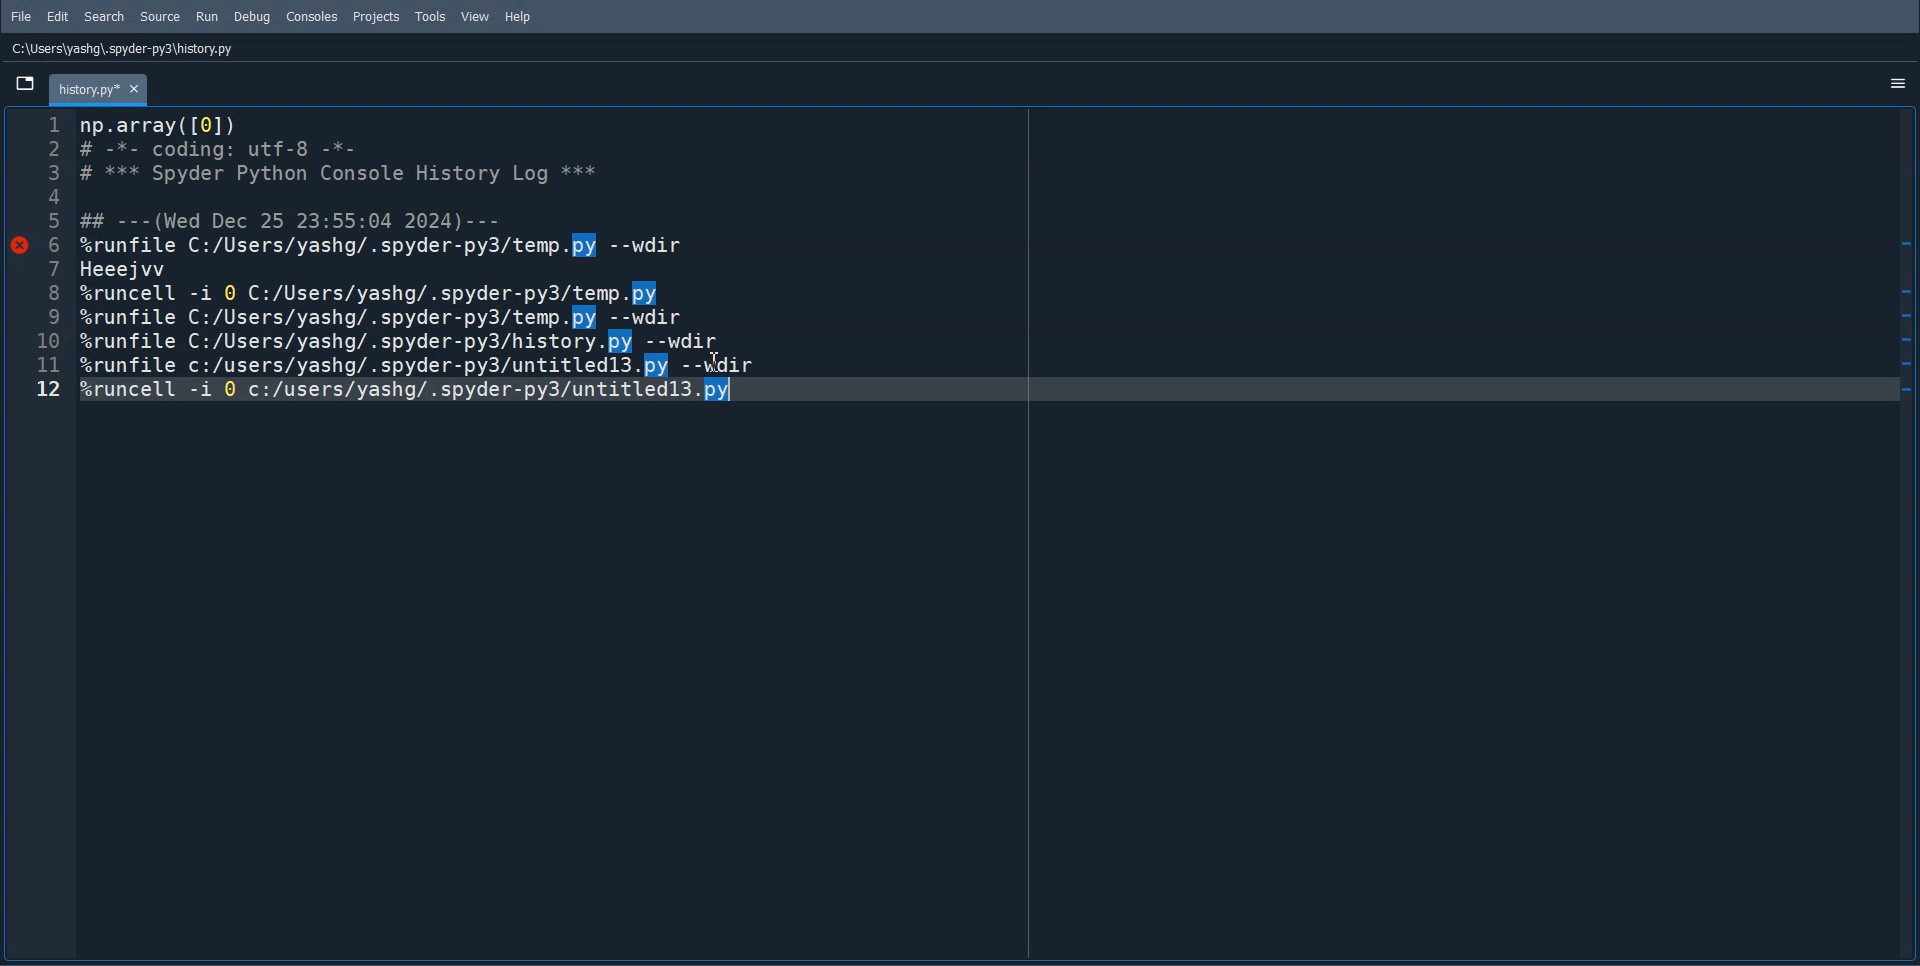 The height and width of the screenshot is (966, 1920). Describe the element at coordinates (1896, 85) in the screenshot. I see `Options` at that location.